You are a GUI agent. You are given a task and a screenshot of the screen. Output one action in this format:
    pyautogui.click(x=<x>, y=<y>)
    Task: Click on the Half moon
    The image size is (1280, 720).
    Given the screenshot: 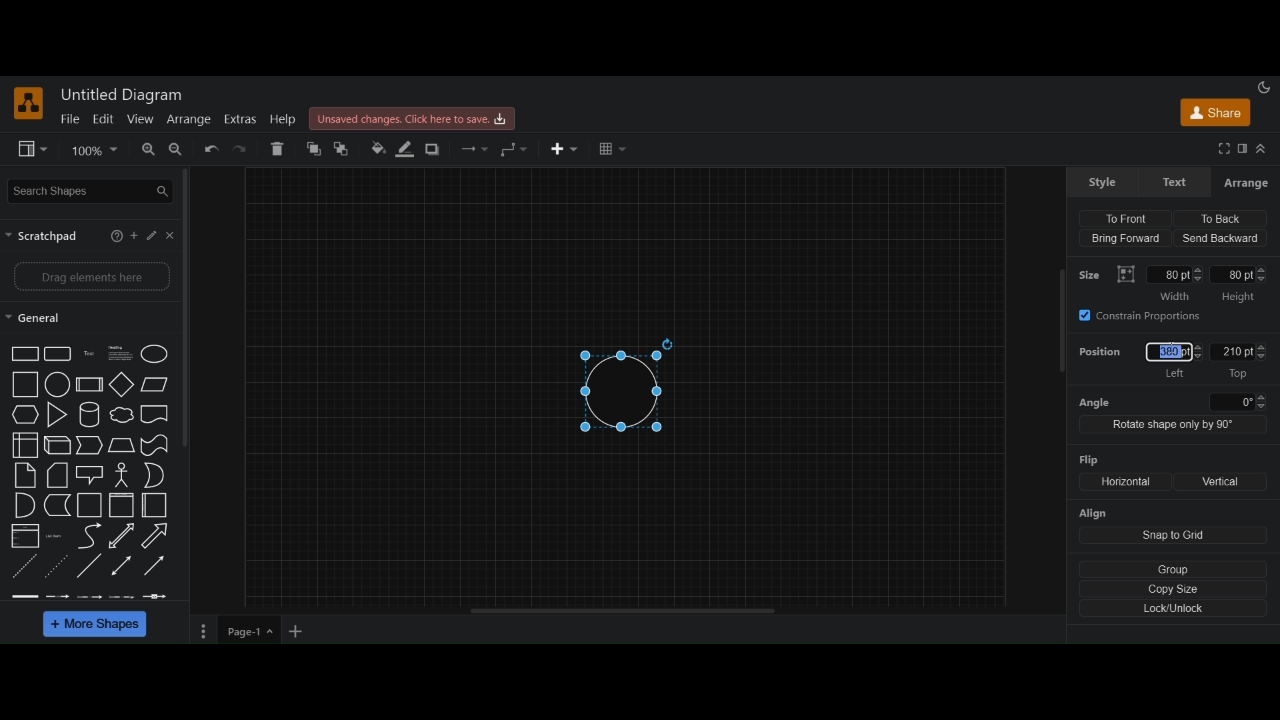 What is the action you would take?
    pyautogui.click(x=158, y=475)
    